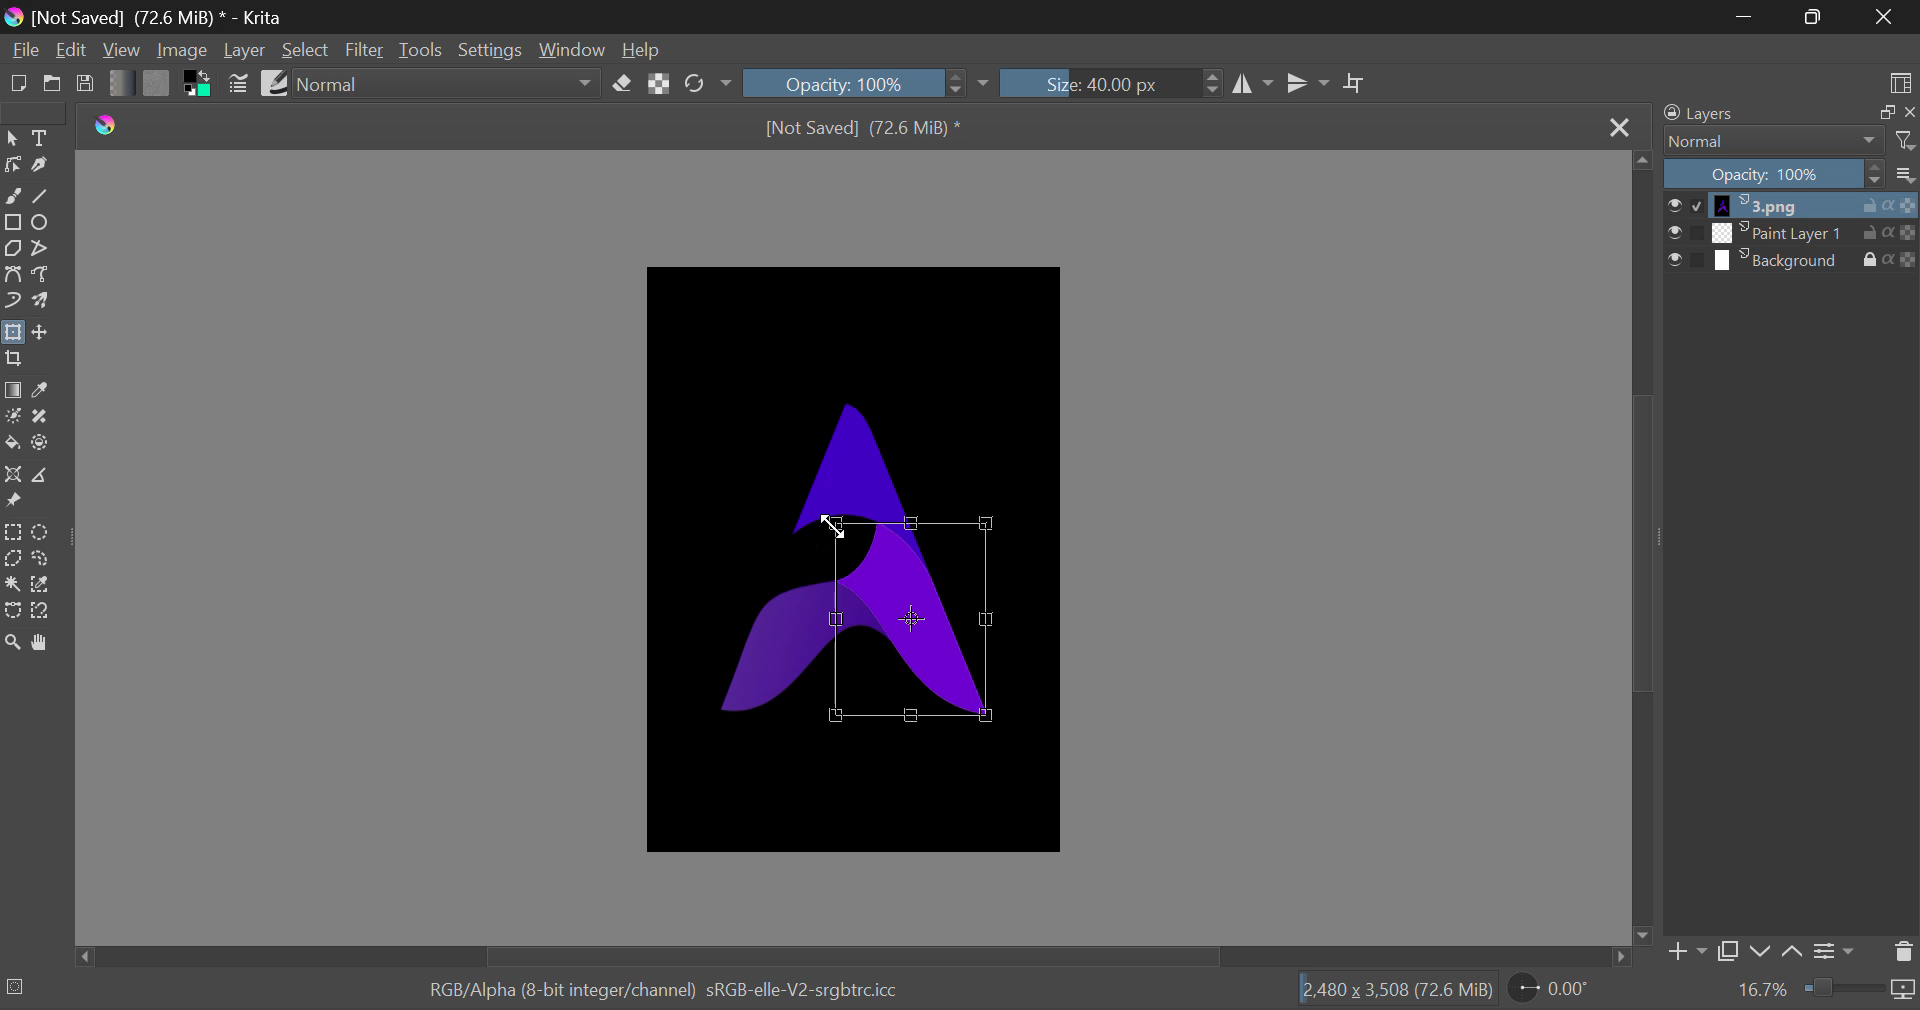 The image size is (1920, 1010). What do you see at coordinates (1890, 206) in the screenshot?
I see `actions` at bounding box center [1890, 206].